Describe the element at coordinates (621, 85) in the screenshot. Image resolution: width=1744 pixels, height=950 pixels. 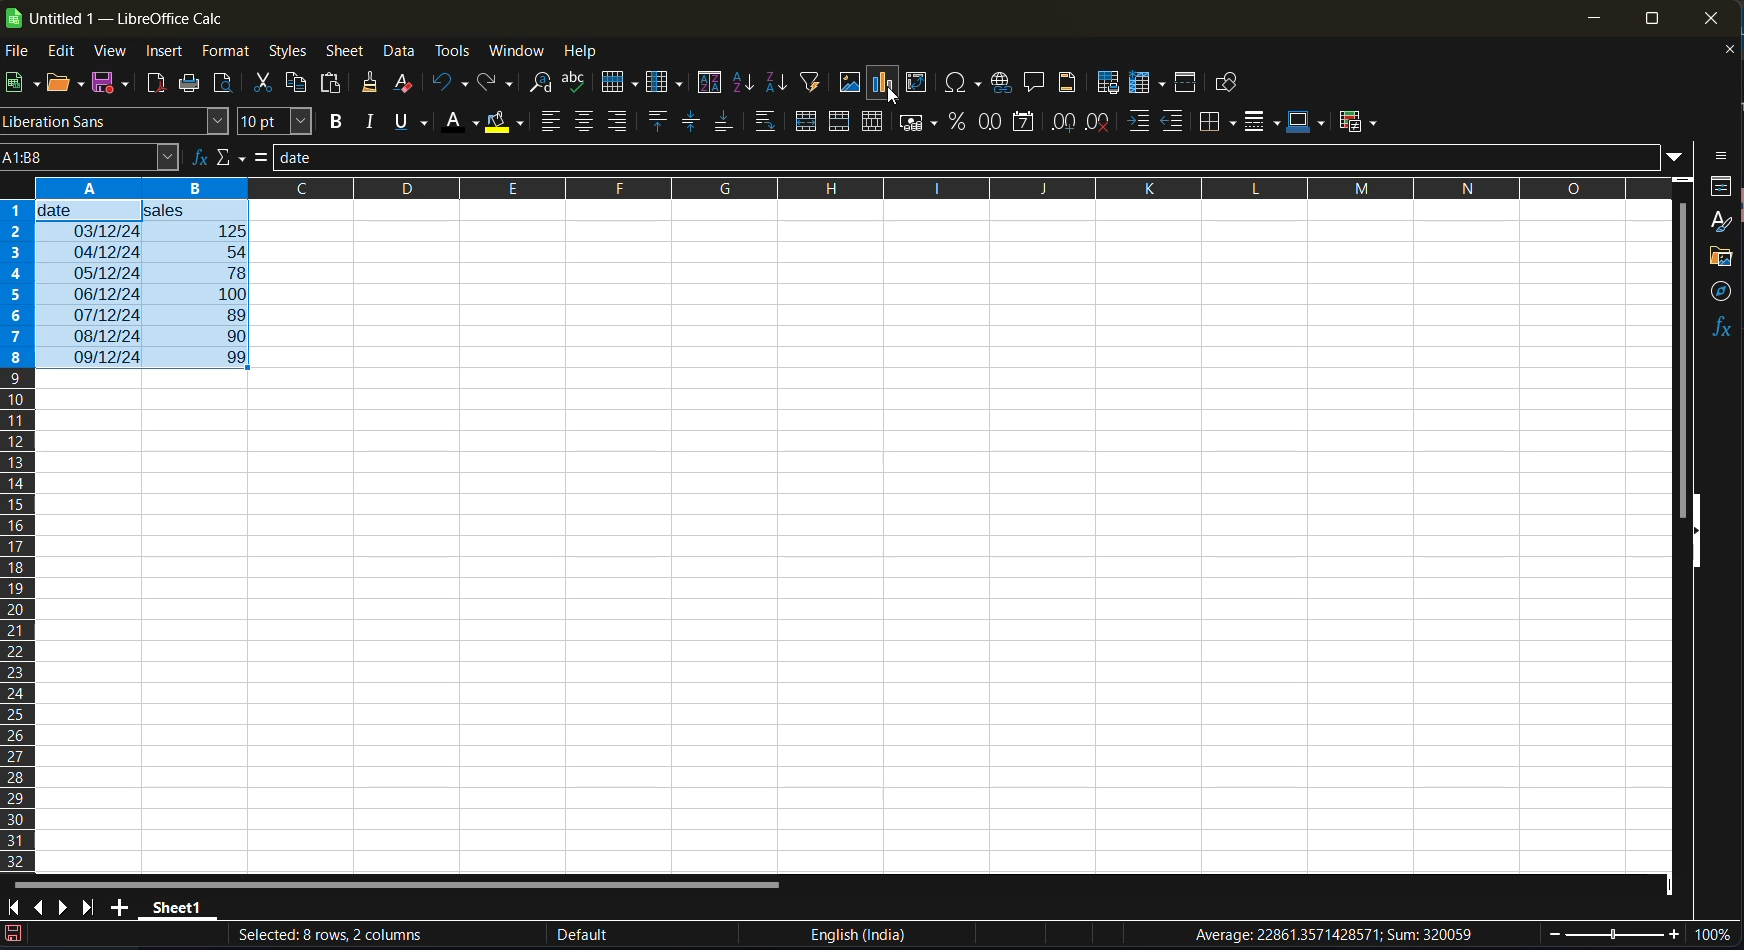
I see `row` at that location.